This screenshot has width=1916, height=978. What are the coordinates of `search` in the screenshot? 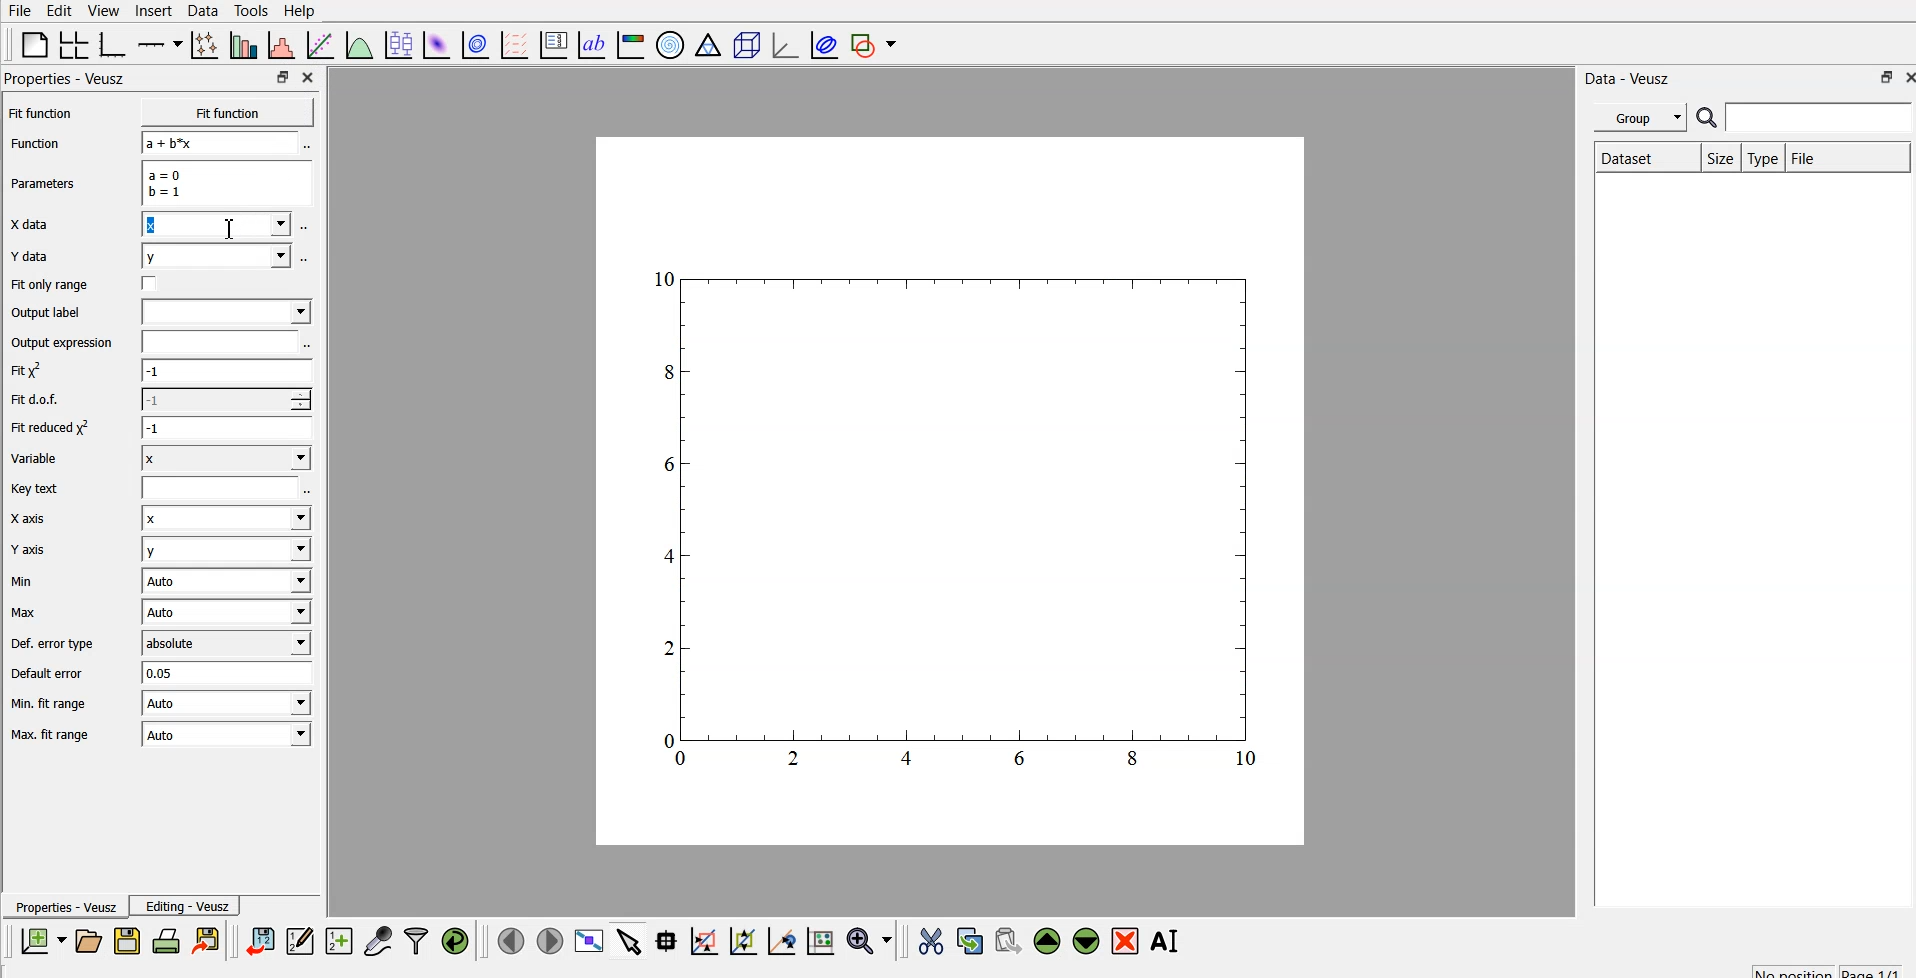 It's located at (1707, 119).